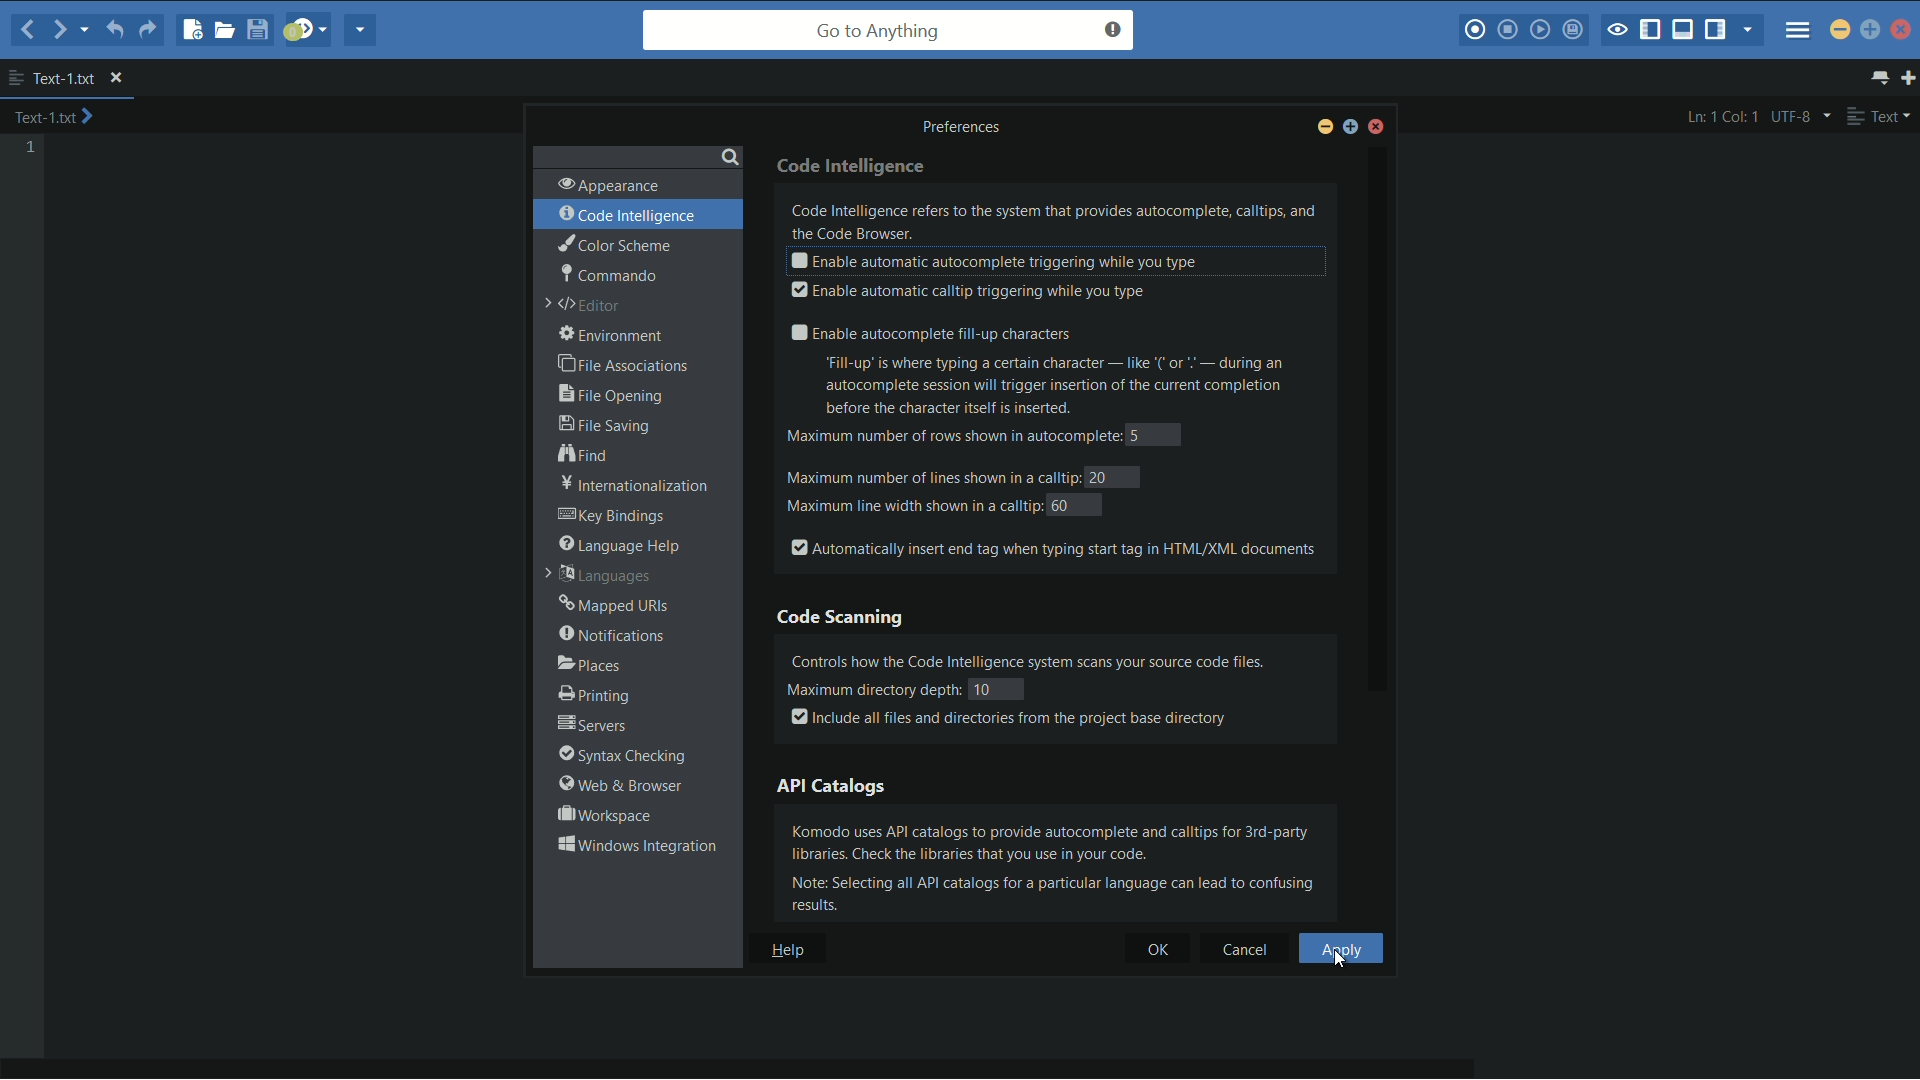  Describe the element at coordinates (1054, 547) in the screenshot. I see `automatically insert end tag when typing start tag in html/xml documents` at that location.